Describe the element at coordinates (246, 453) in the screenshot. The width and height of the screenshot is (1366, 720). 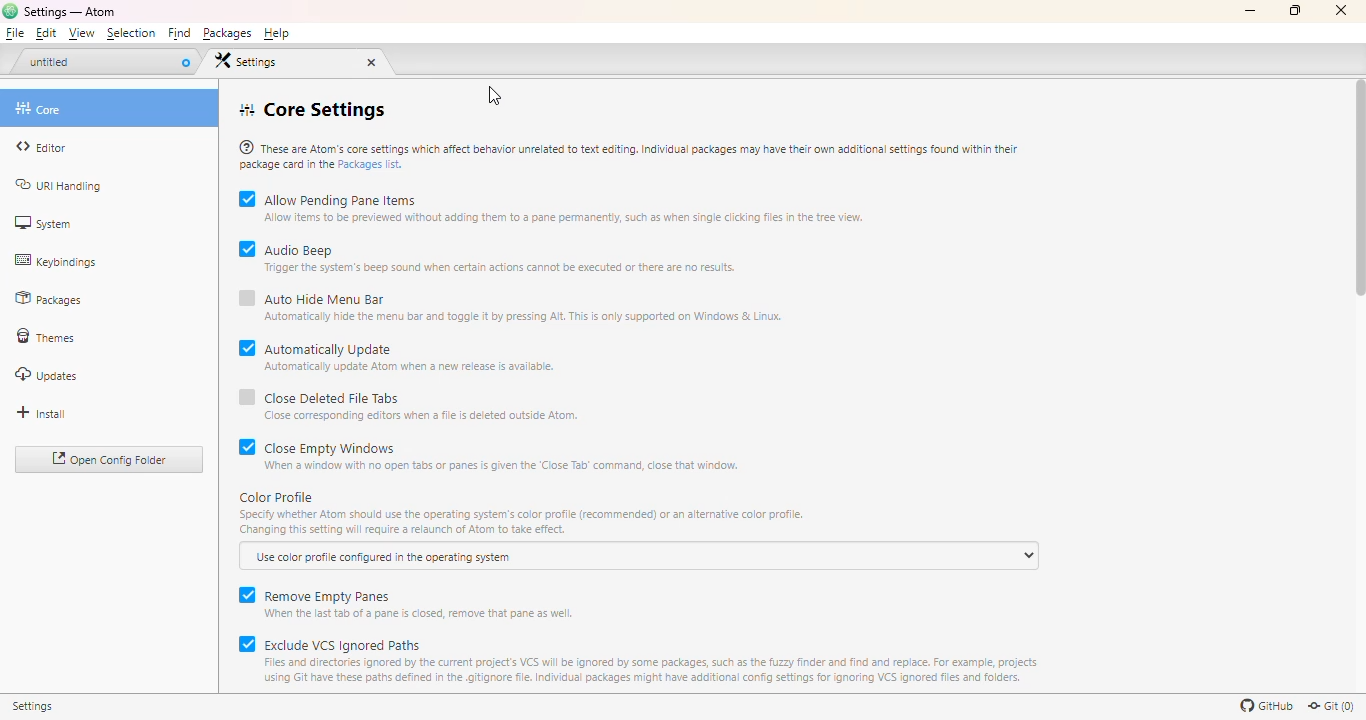
I see `checkbox` at that location.